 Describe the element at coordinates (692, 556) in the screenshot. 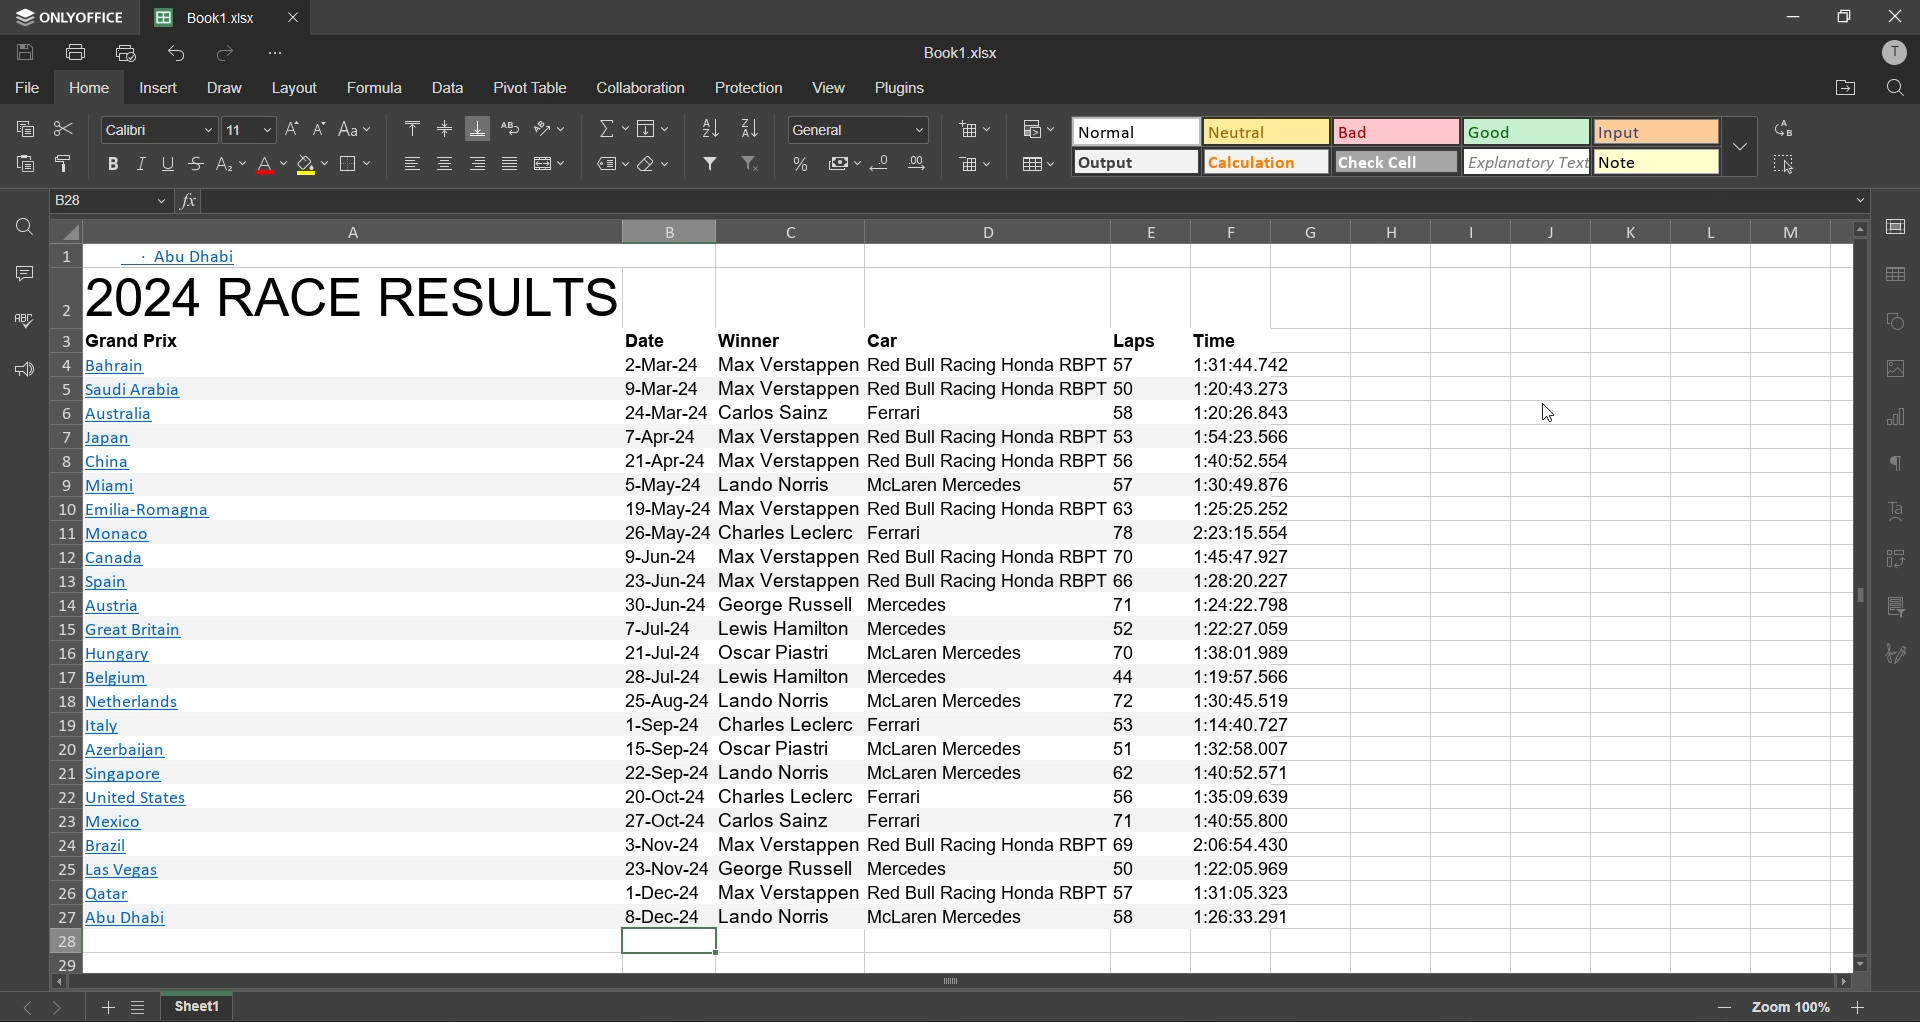

I see `Canada 9-Jun-24 Max Verstappen Red Bull Racing Honda RBPT 70 1:45:47.927` at that location.